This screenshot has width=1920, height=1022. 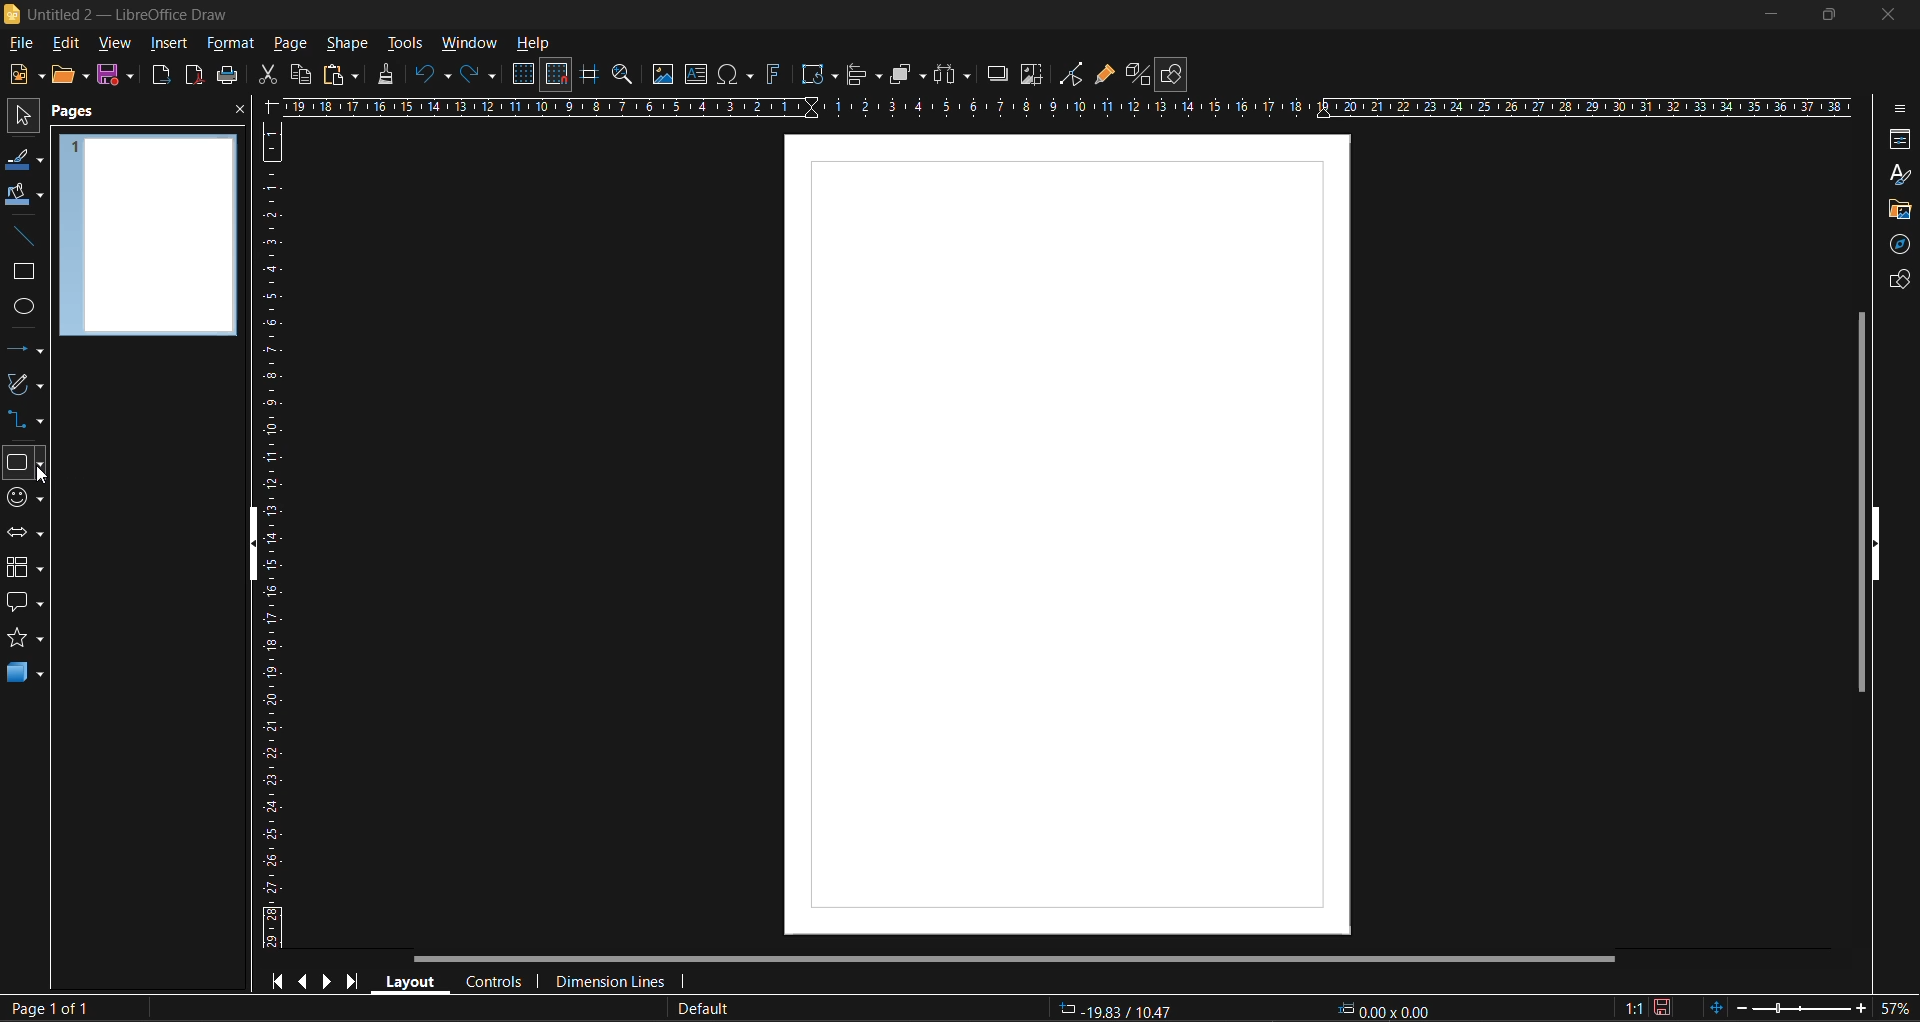 I want to click on horizontal scale, so click(x=1065, y=107).